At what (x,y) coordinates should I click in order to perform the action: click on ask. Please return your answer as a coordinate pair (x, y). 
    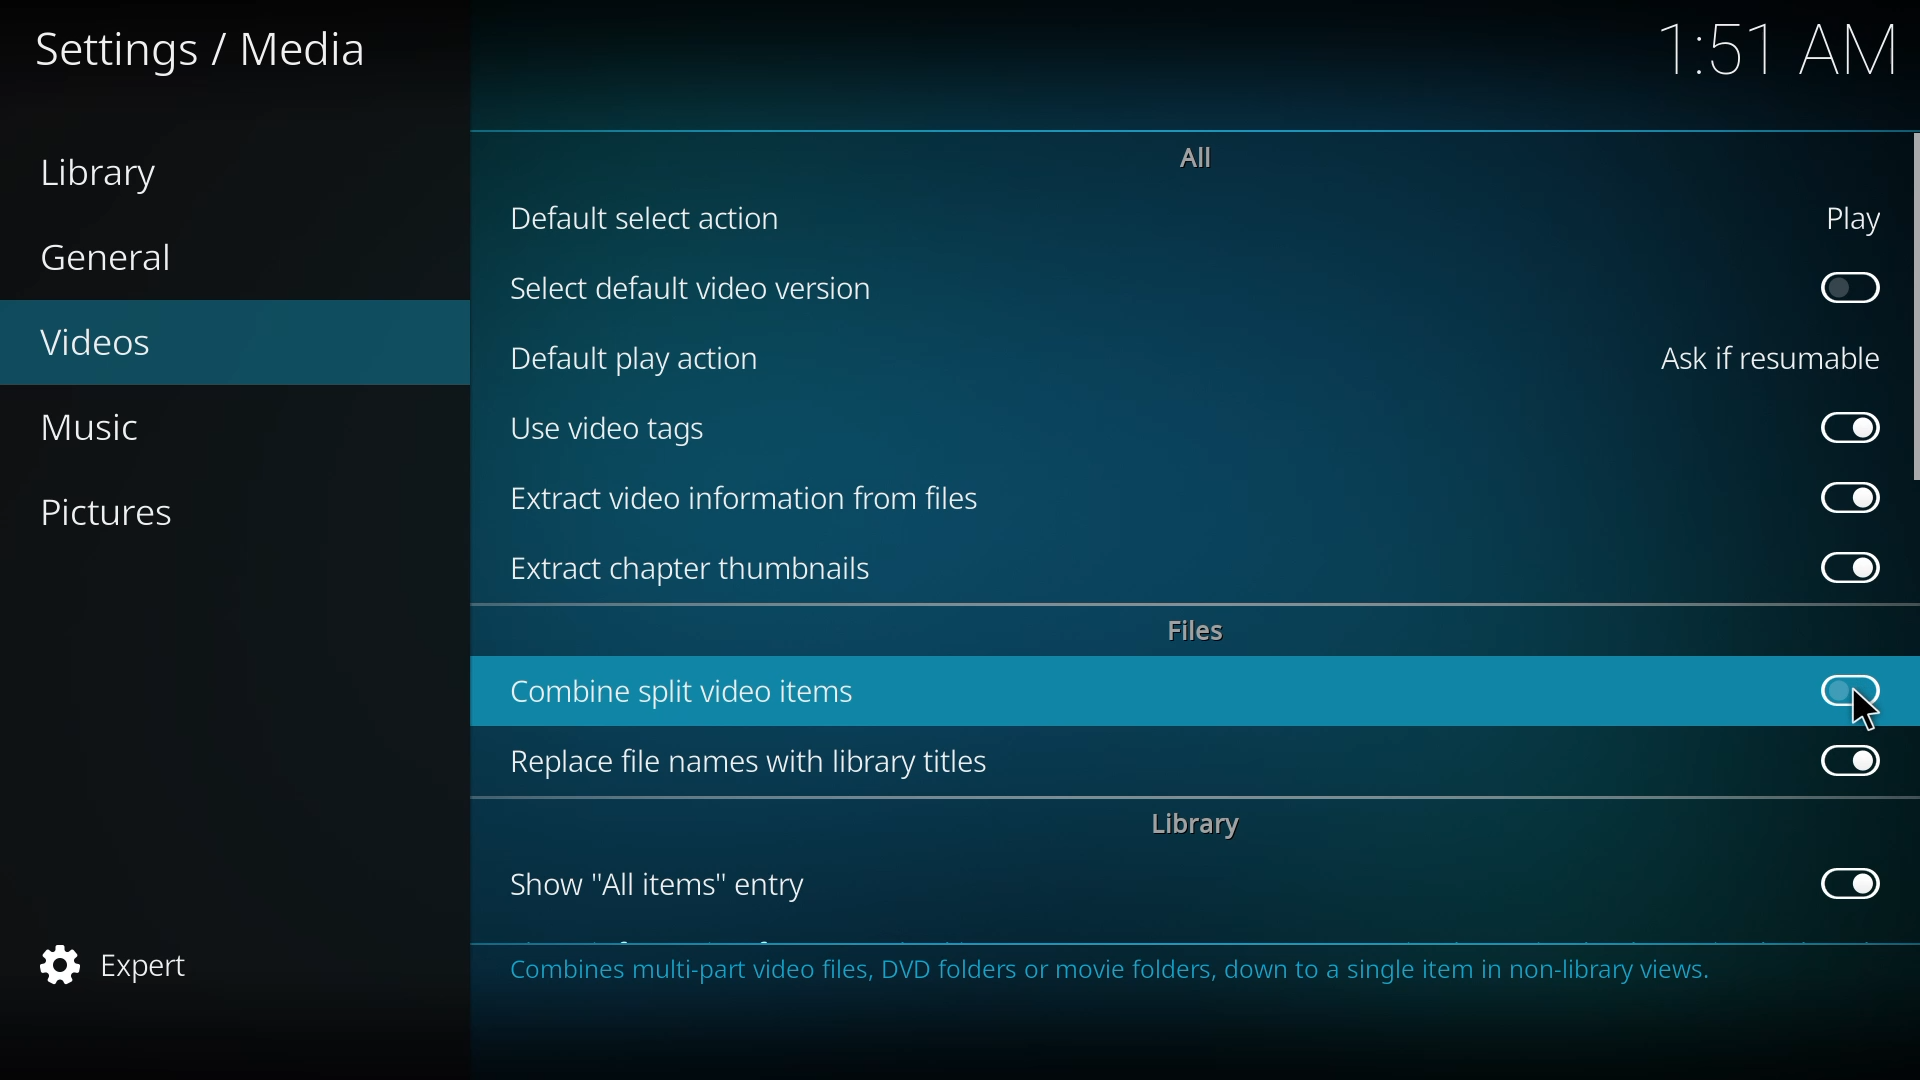
    Looking at the image, I should click on (1762, 359).